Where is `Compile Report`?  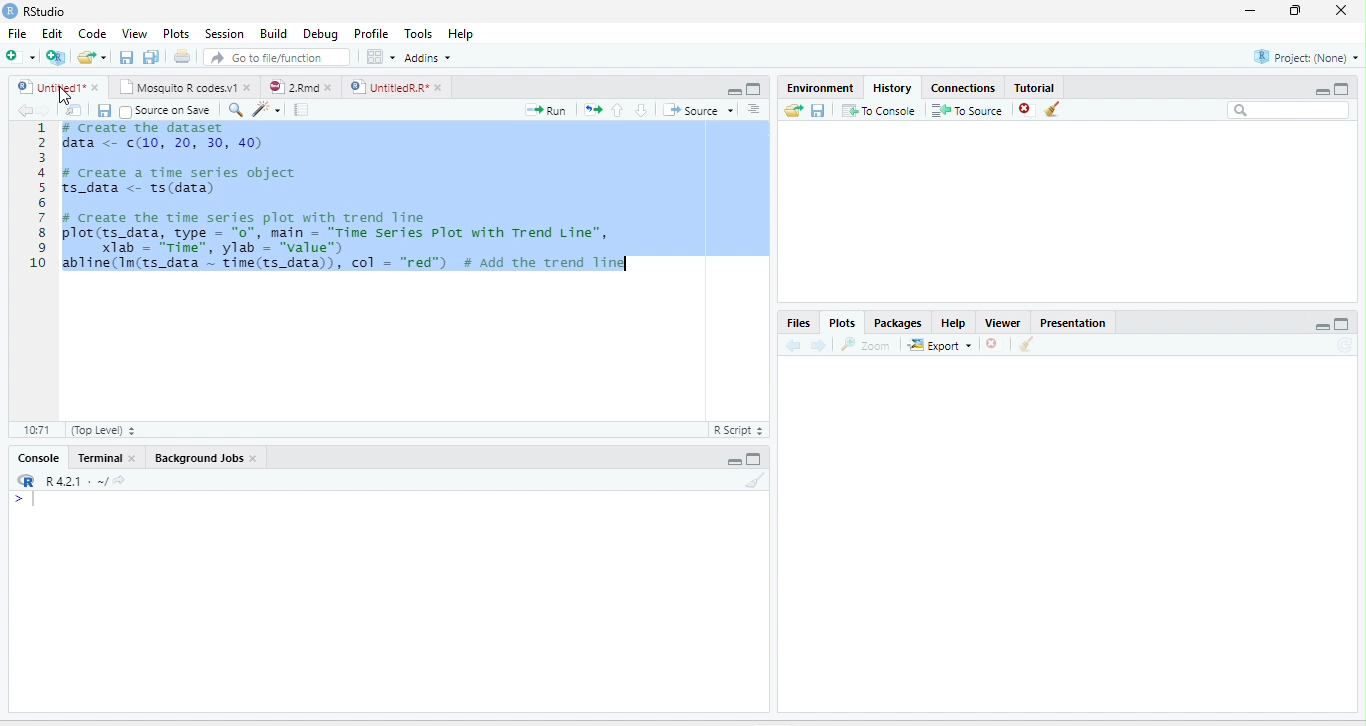 Compile Report is located at coordinates (302, 110).